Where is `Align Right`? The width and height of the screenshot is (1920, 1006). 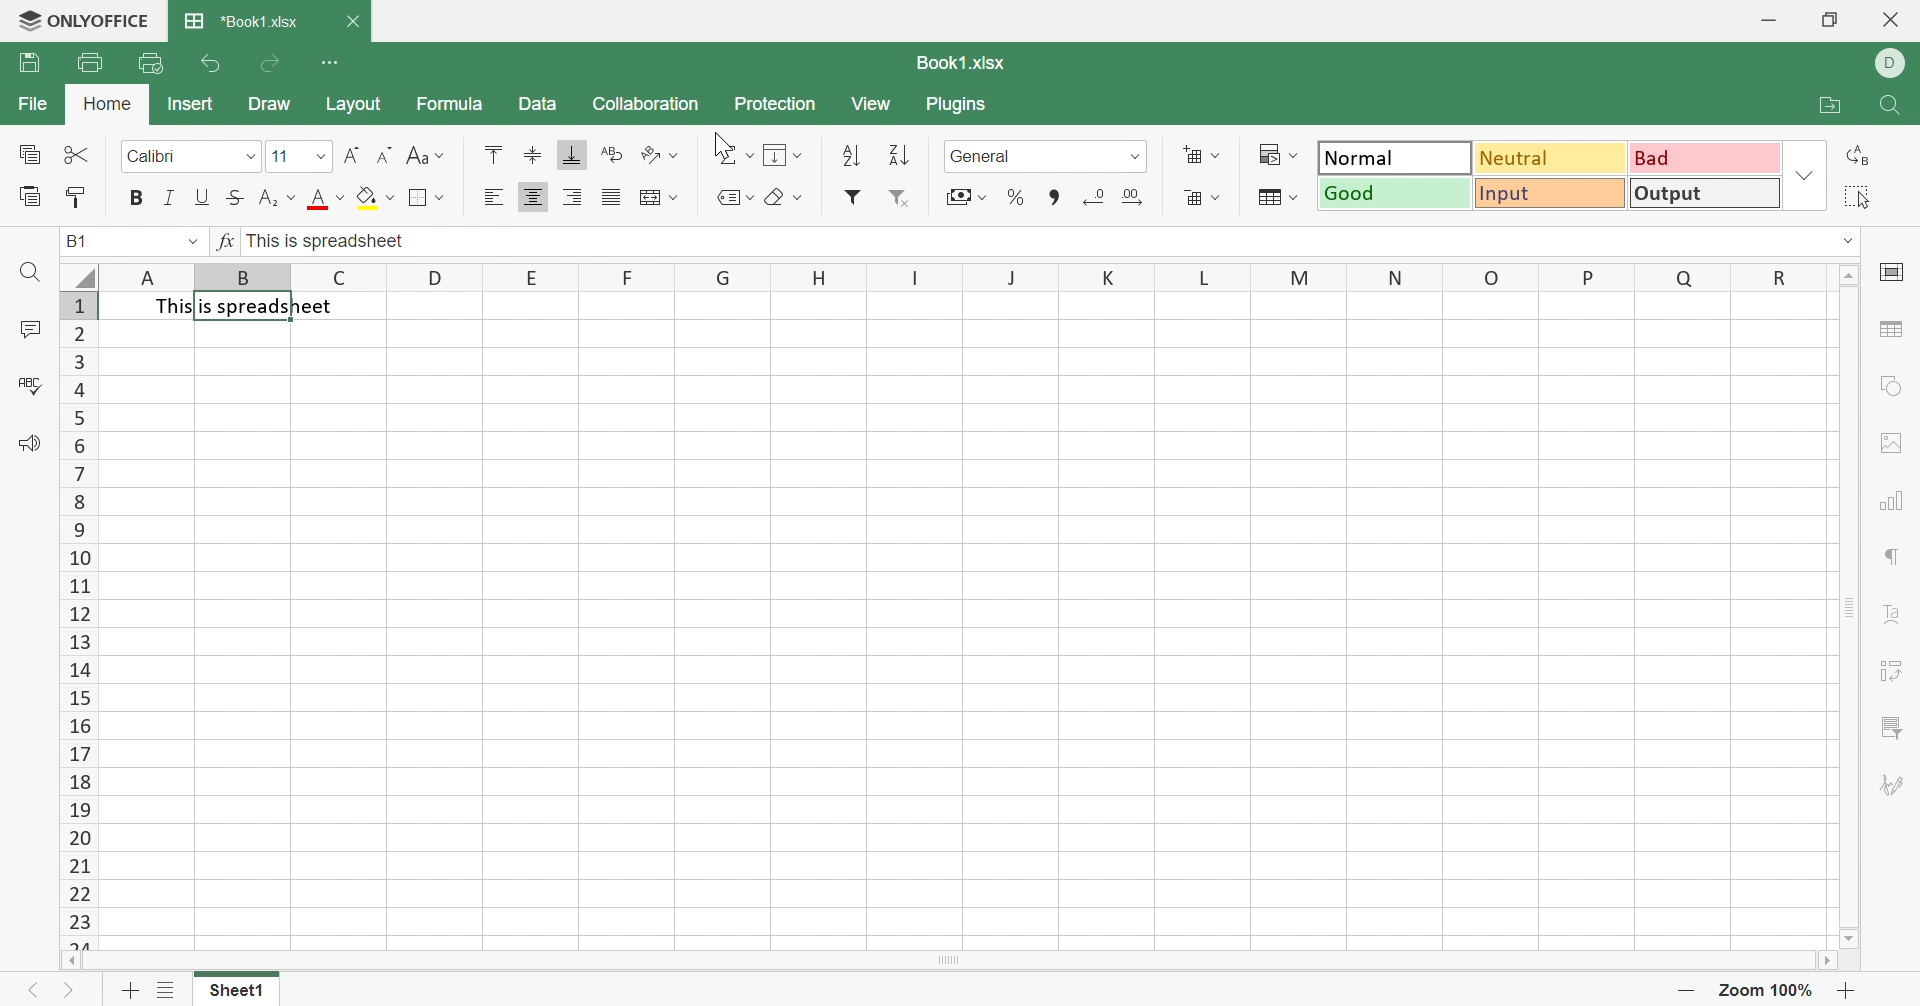 Align Right is located at coordinates (574, 196).